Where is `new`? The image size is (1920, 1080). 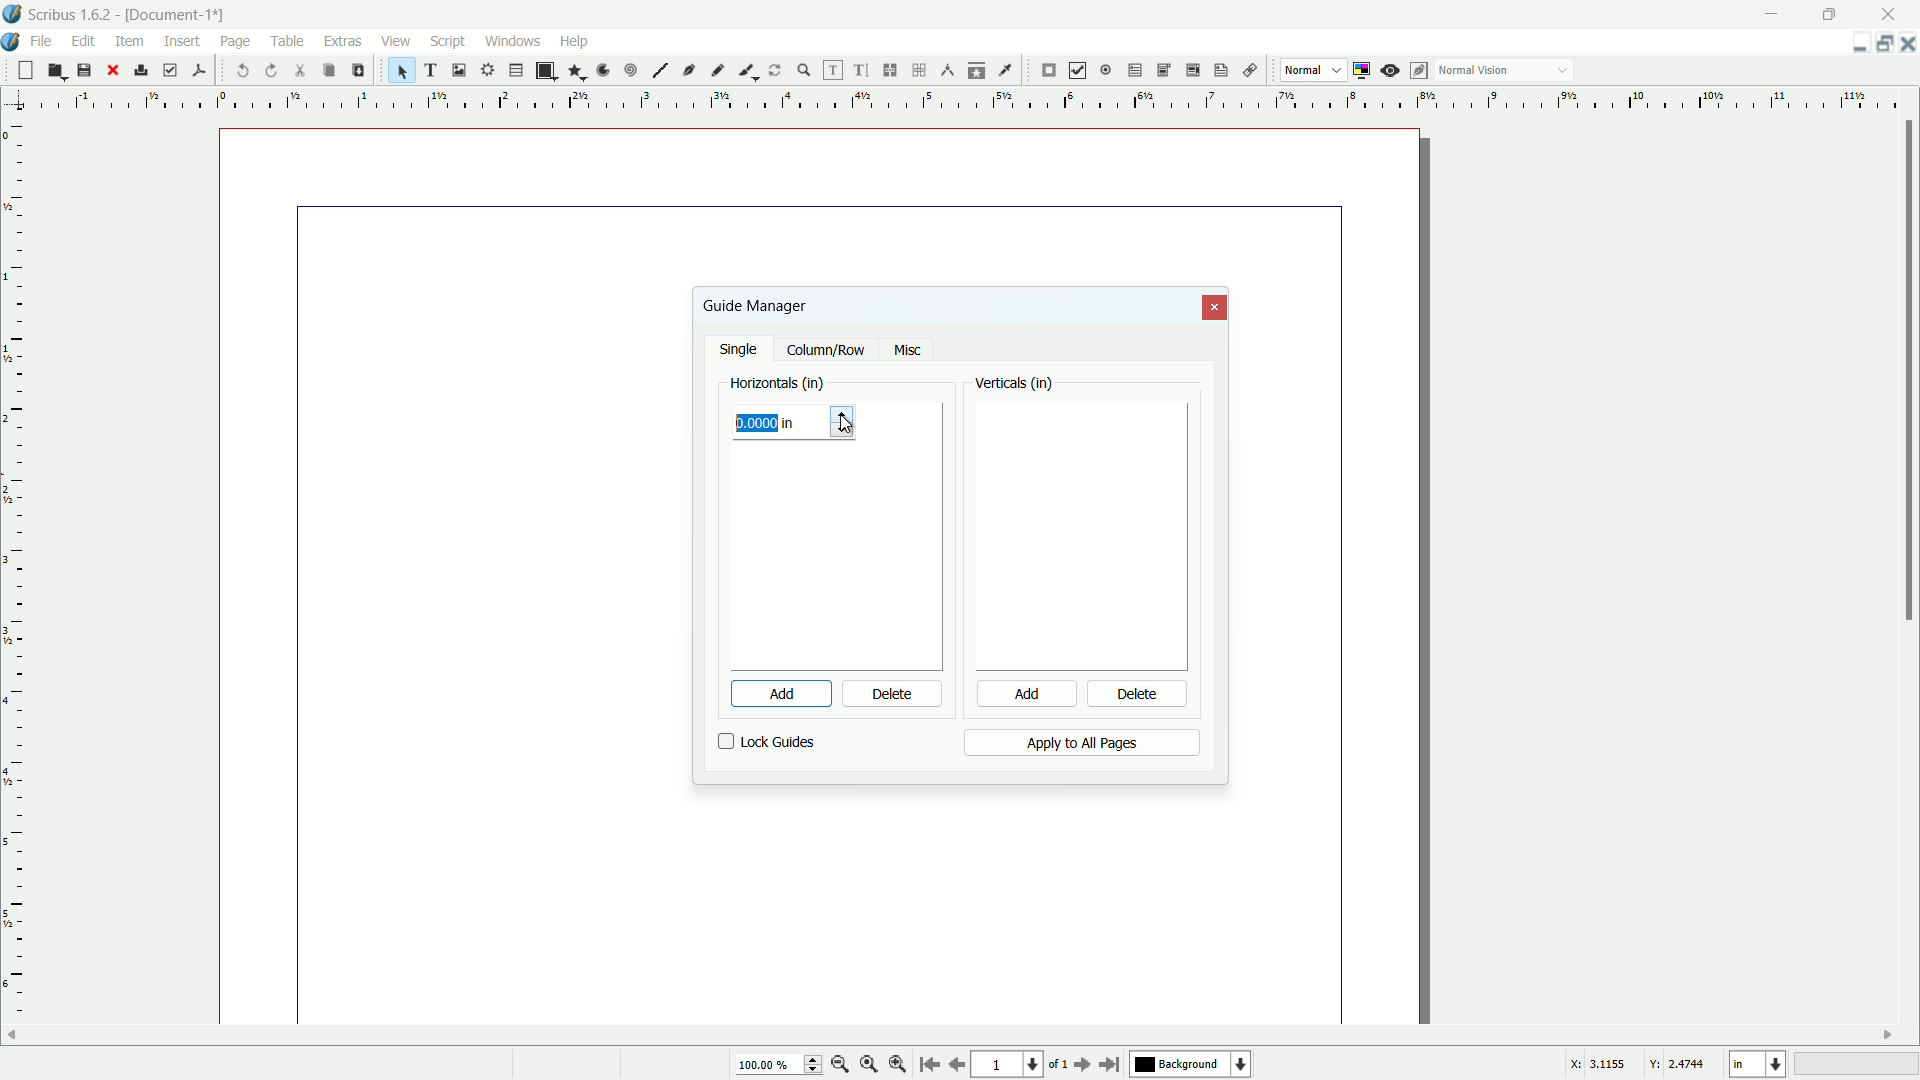 new is located at coordinates (23, 70).